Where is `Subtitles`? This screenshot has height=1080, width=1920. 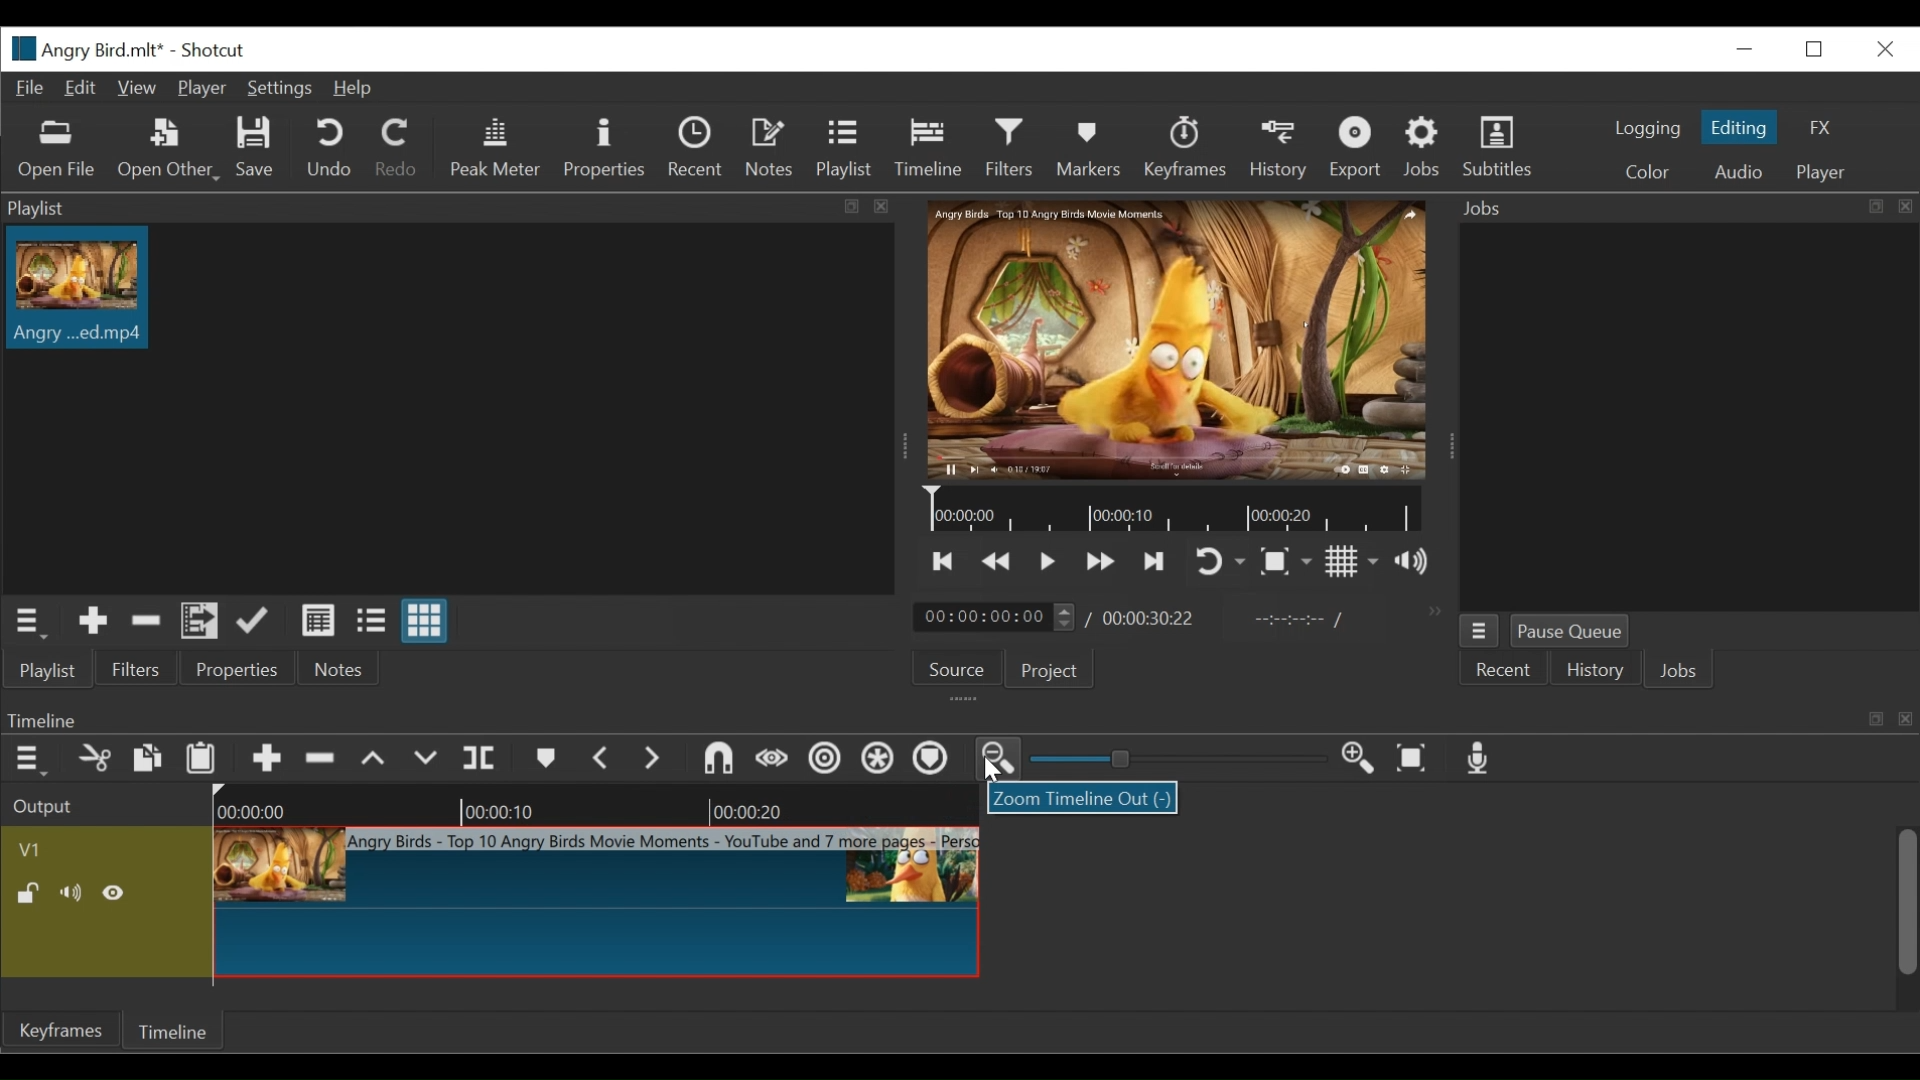
Subtitles is located at coordinates (1499, 147).